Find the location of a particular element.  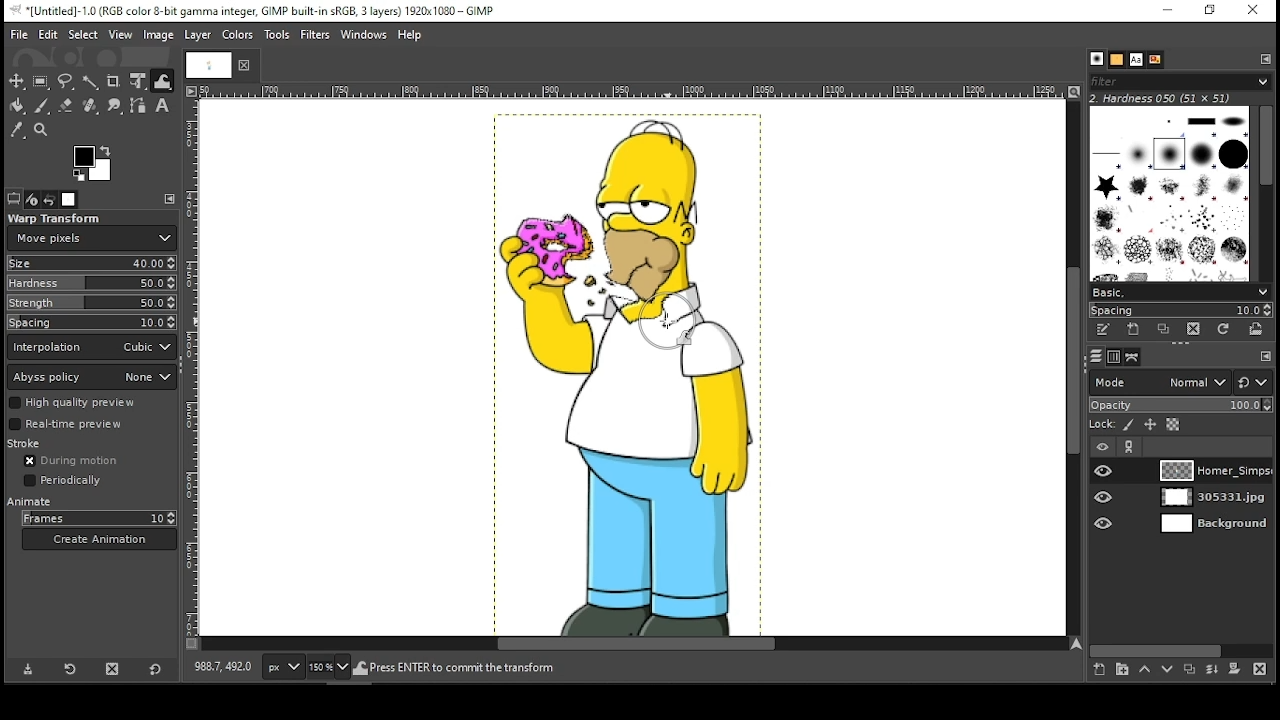

document history is located at coordinates (1156, 60).